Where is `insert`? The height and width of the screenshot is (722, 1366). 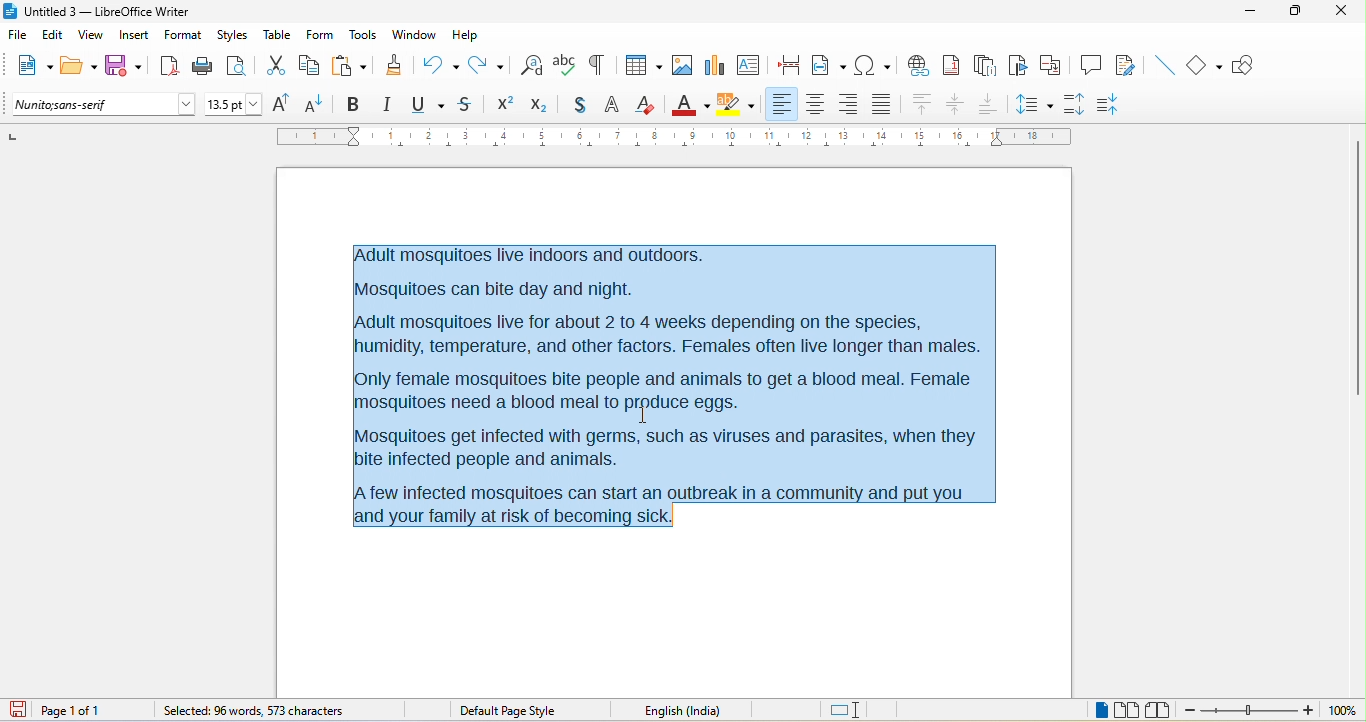
insert is located at coordinates (133, 35).